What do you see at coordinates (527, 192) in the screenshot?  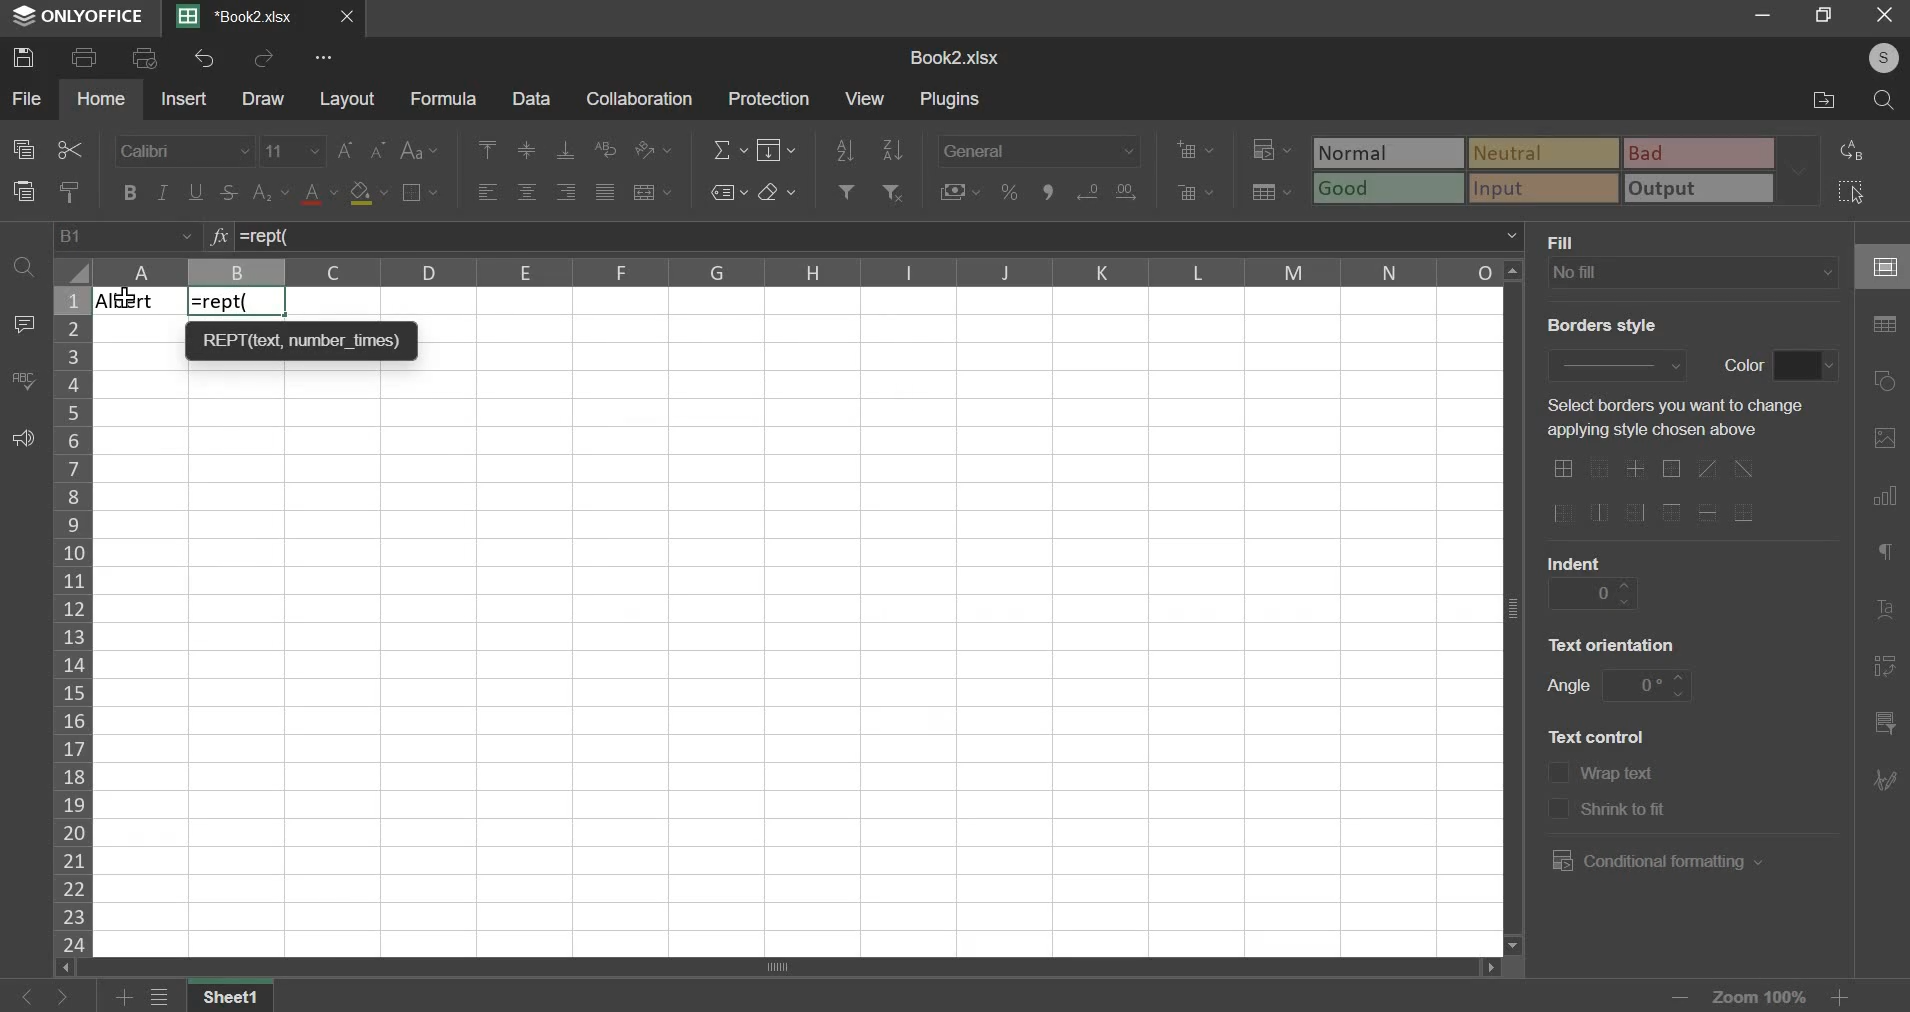 I see `horizontal alignment` at bounding box center [527, 192].